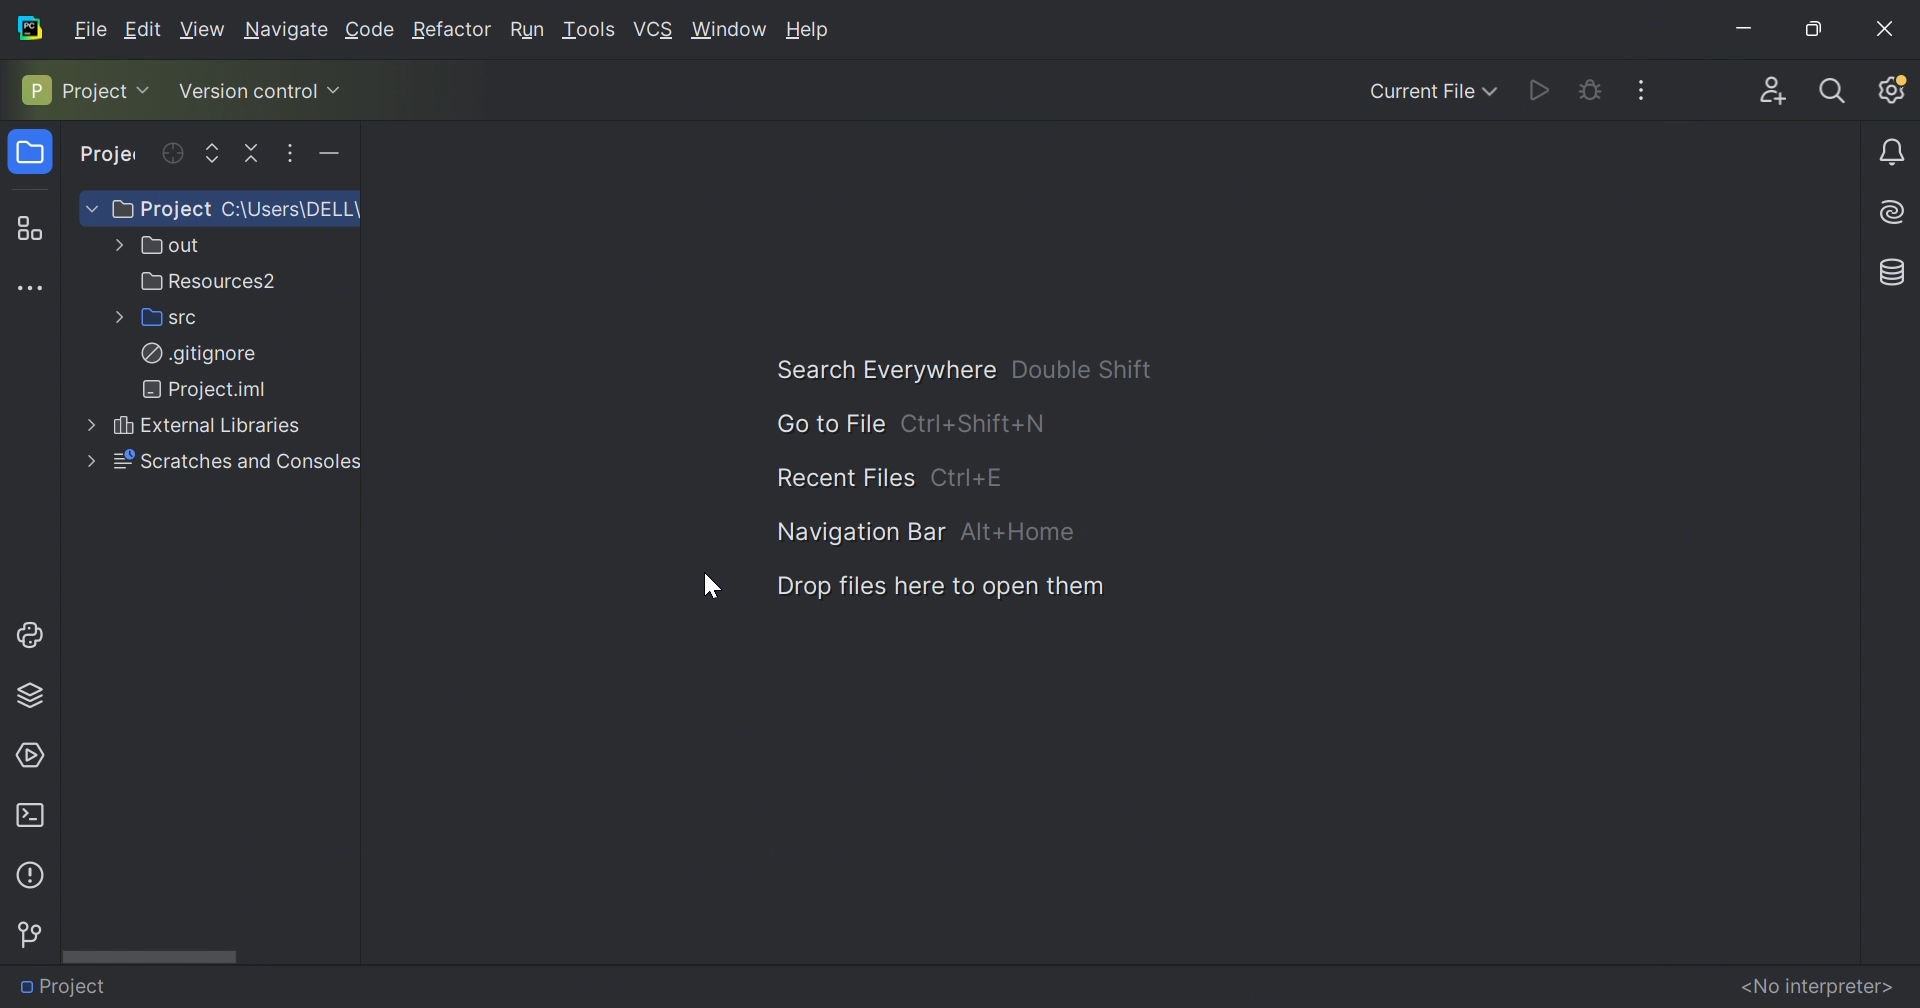  Describe the element at coordinates (707, 585) in the screenshot. I see `Cursor` at that location.